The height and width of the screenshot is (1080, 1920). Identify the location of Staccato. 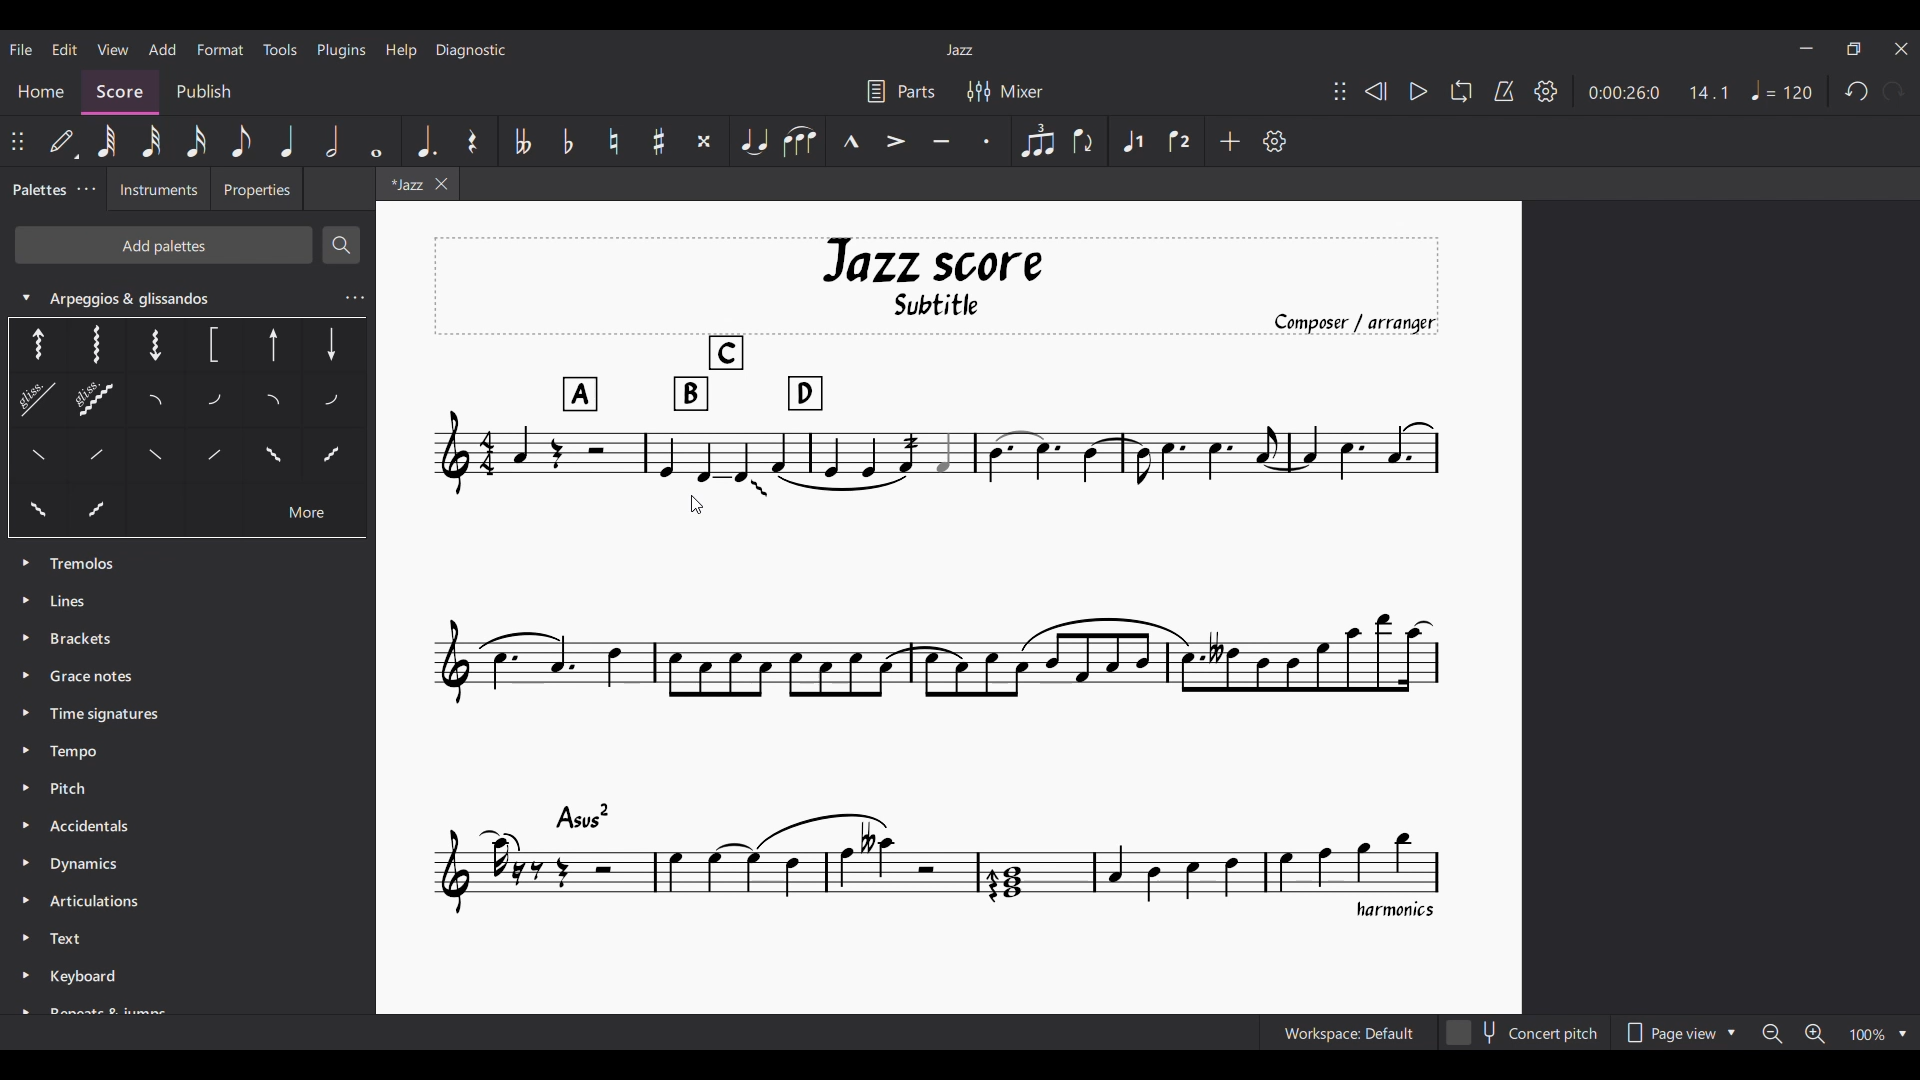
(988, 141).